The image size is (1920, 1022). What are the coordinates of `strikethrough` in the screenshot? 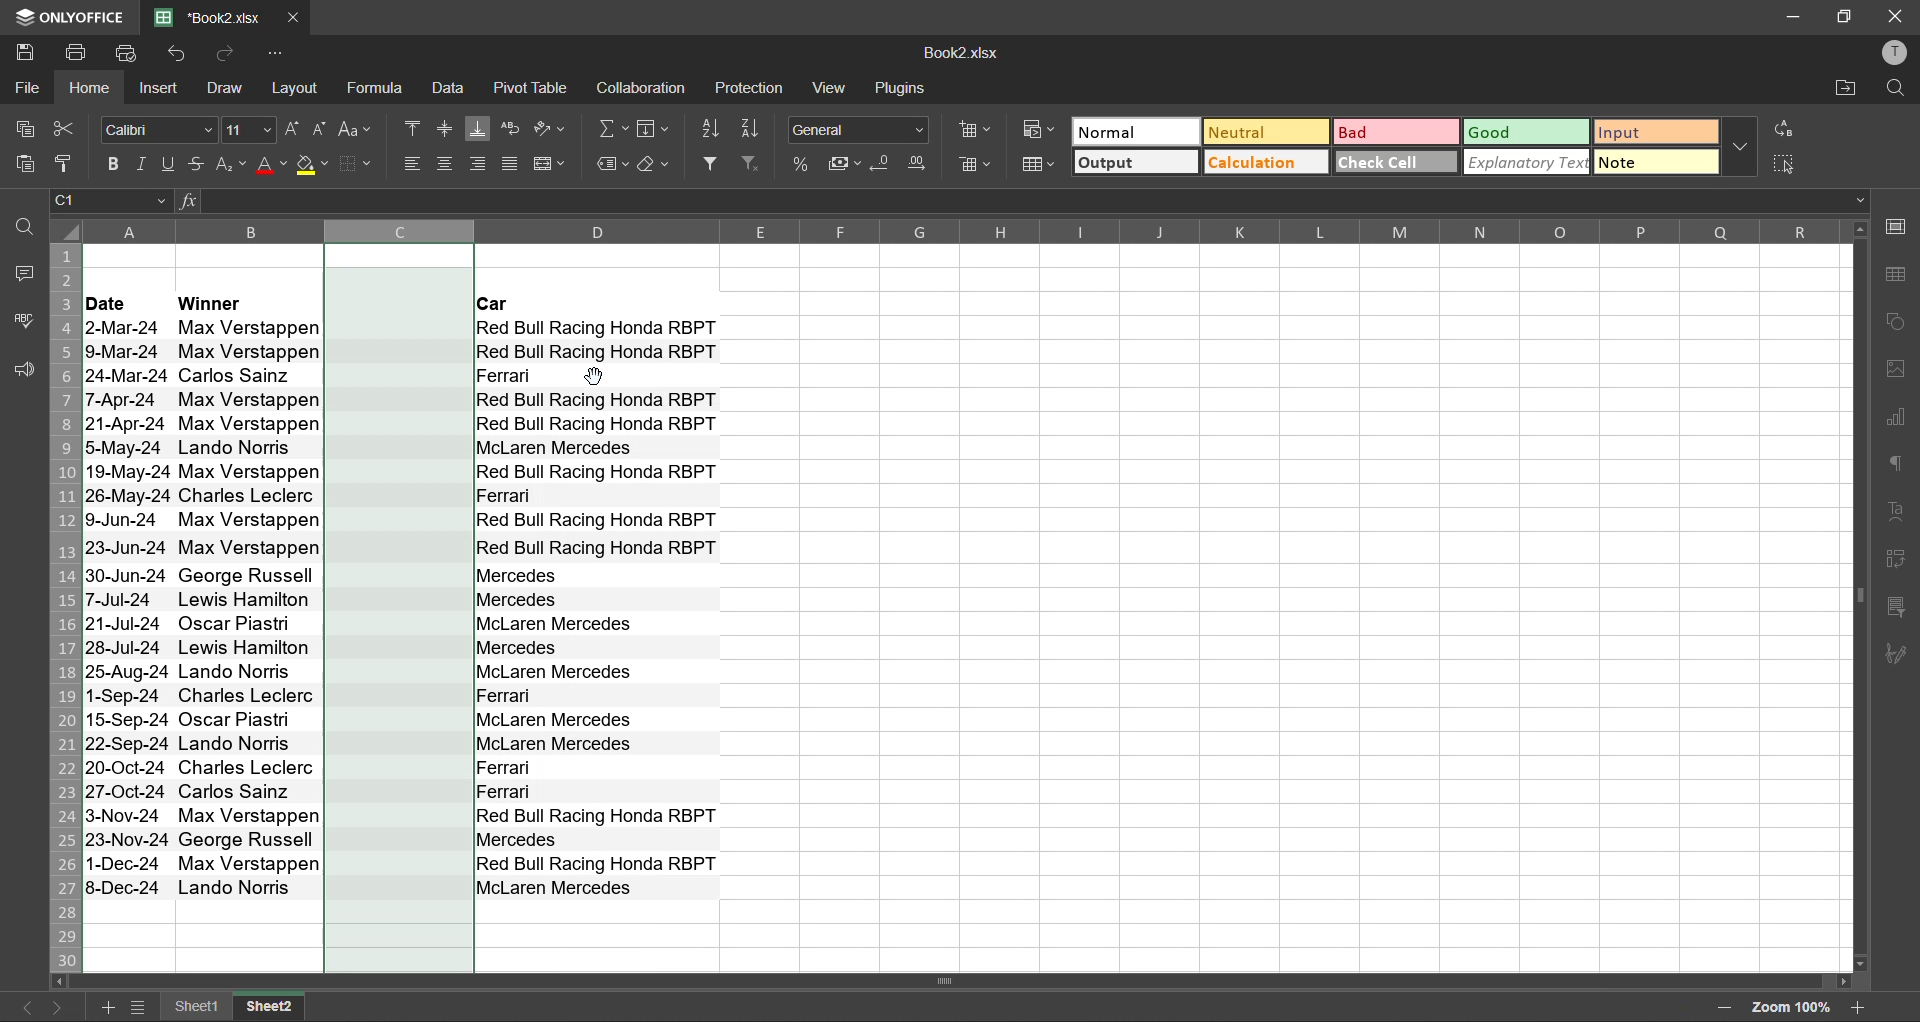 It's located at (200, 163).